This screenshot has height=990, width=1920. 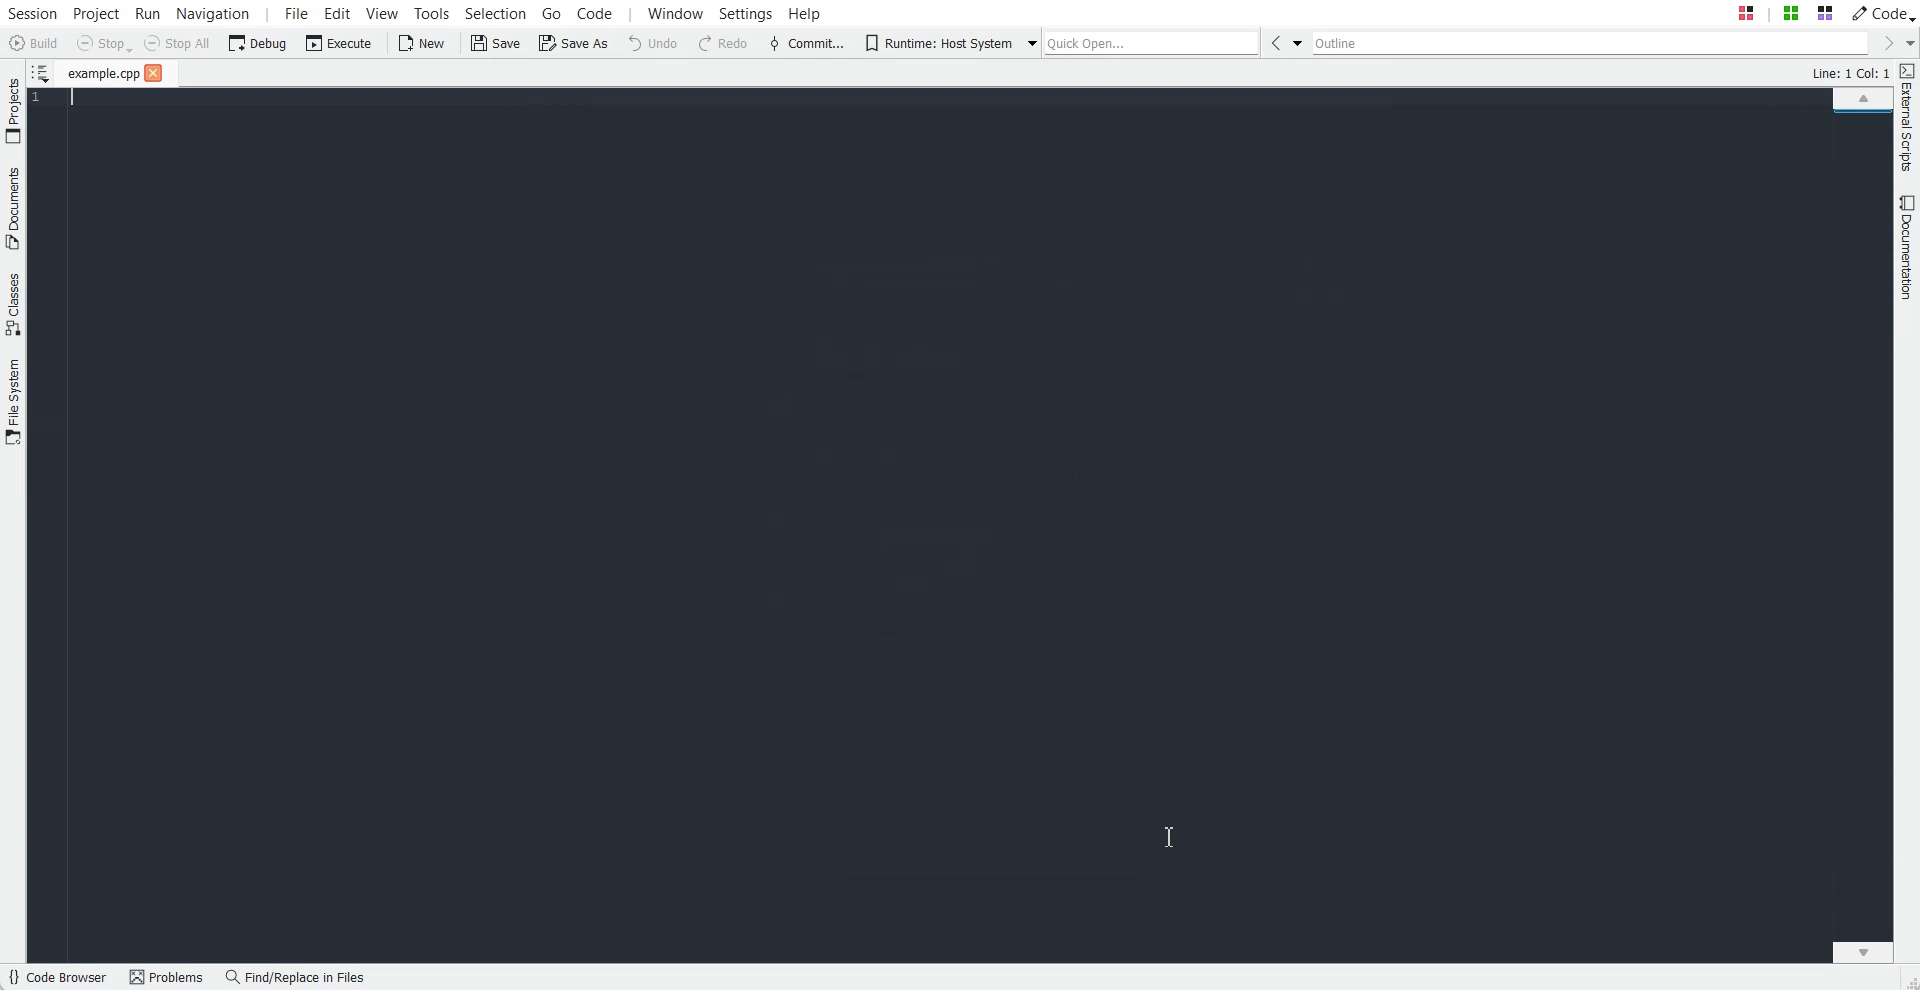 I want to click on File Overview, so click(x=1859, y=115).